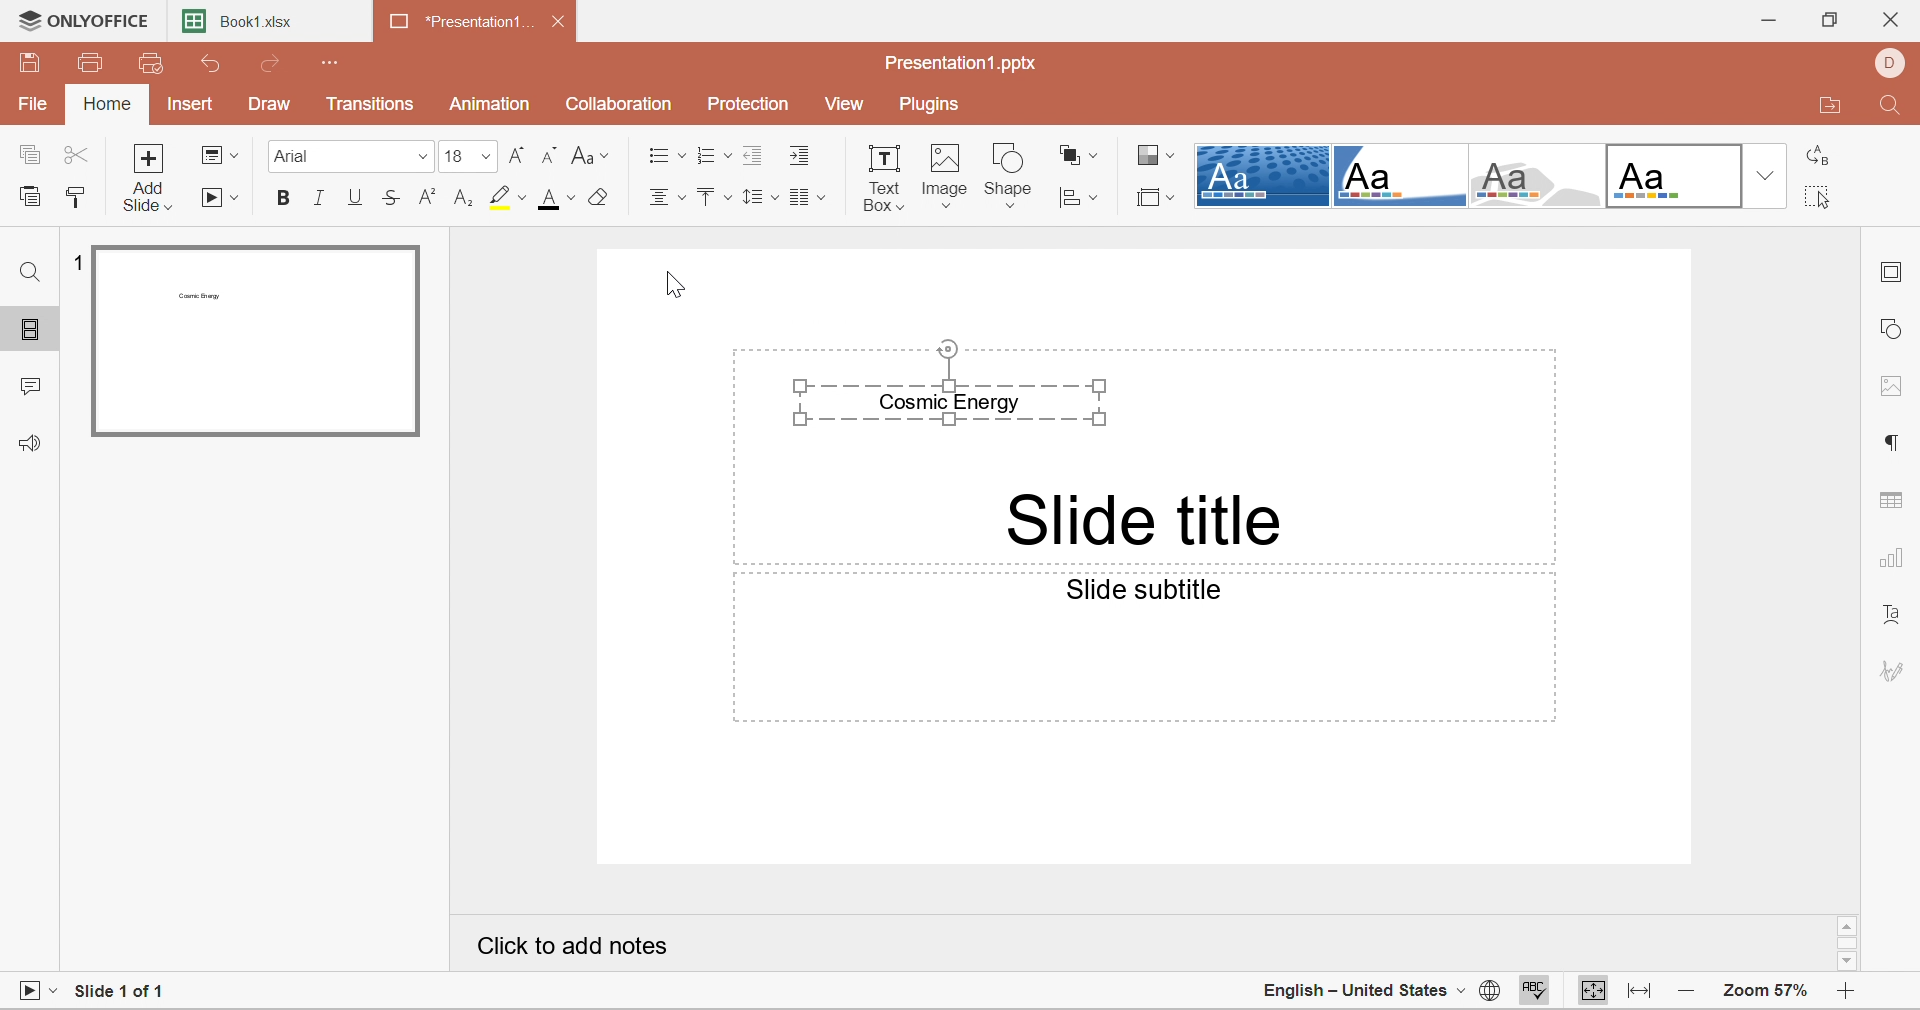  I want to click on DELL, so click(1897, 63).